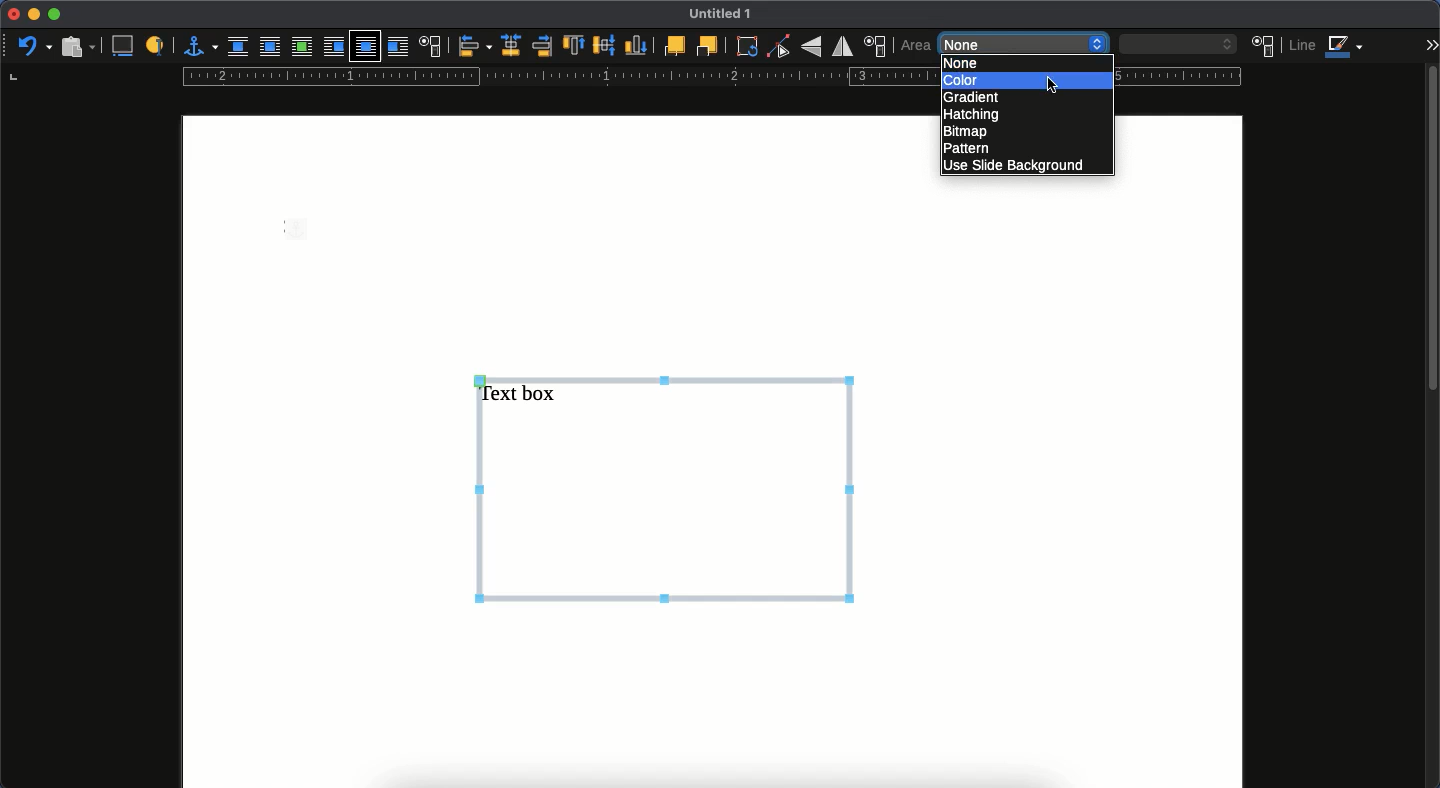 The height and width of the screenshot is (788, 1440). Describe the element at coordinates (877, 46) in the screenshot. I see `position and size` at that location.